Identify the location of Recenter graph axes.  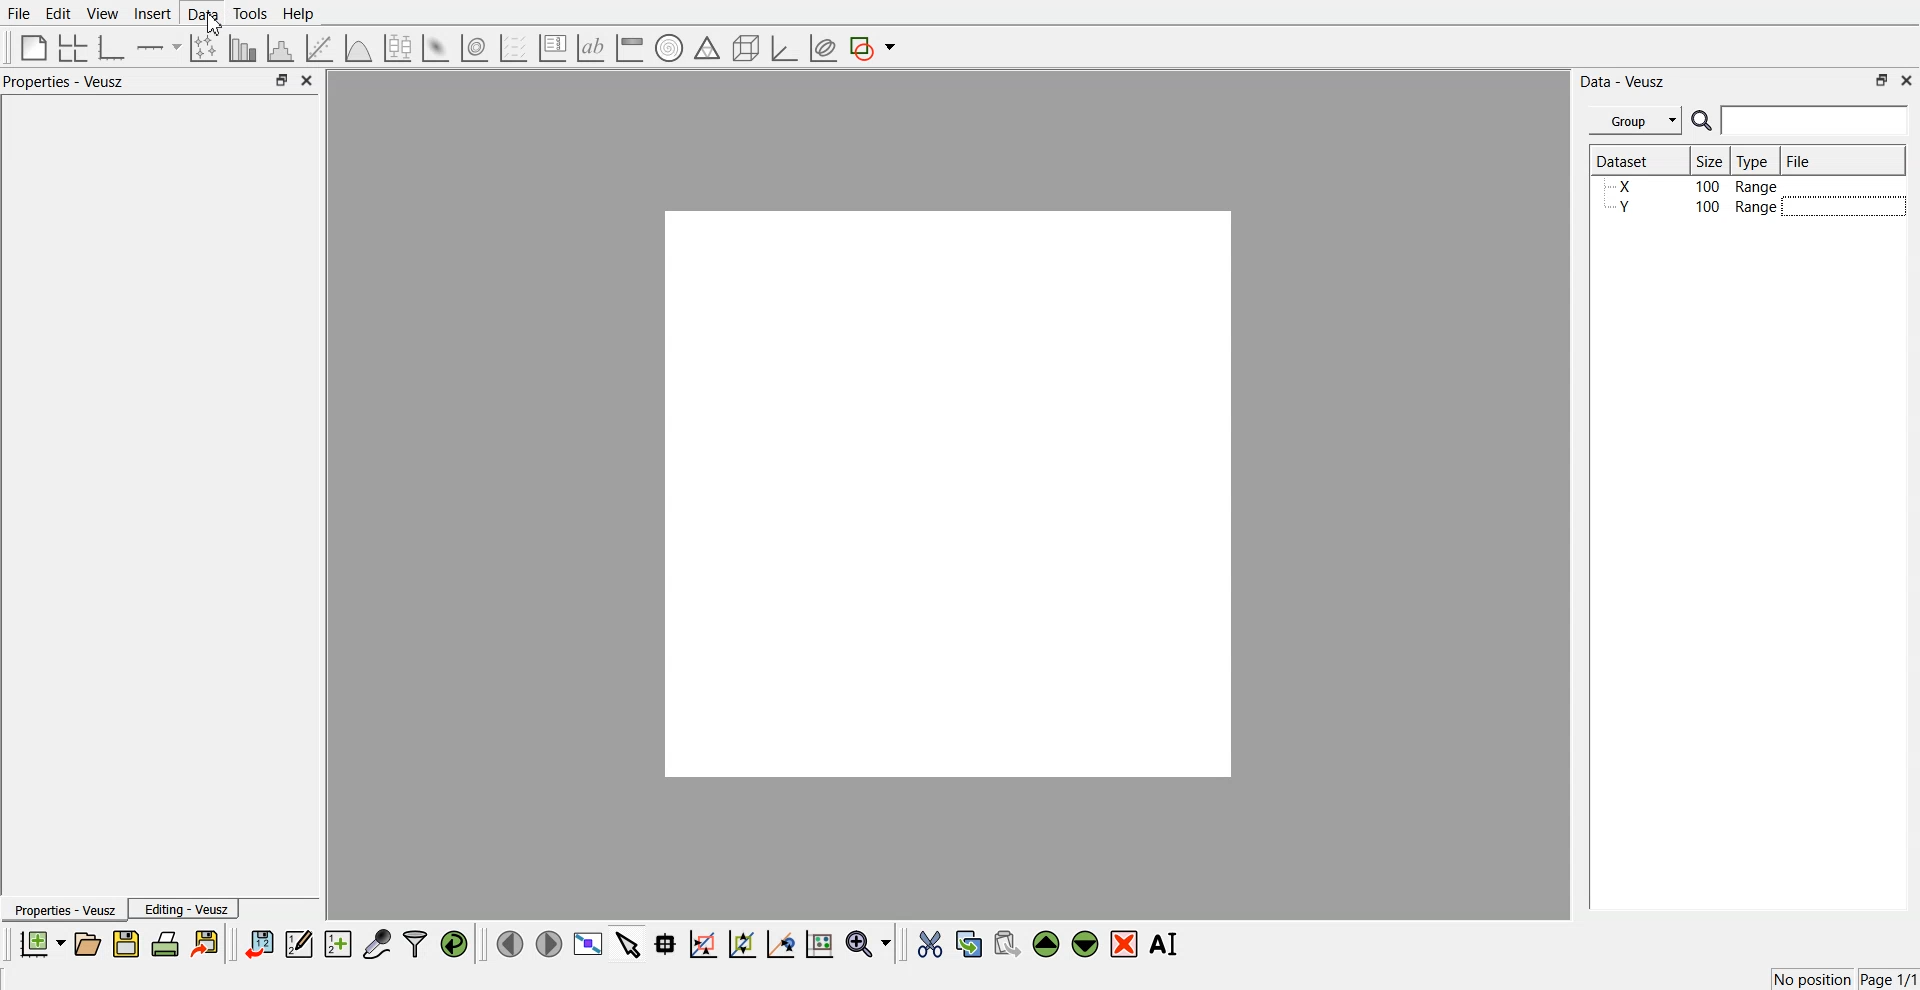
(782, 943).